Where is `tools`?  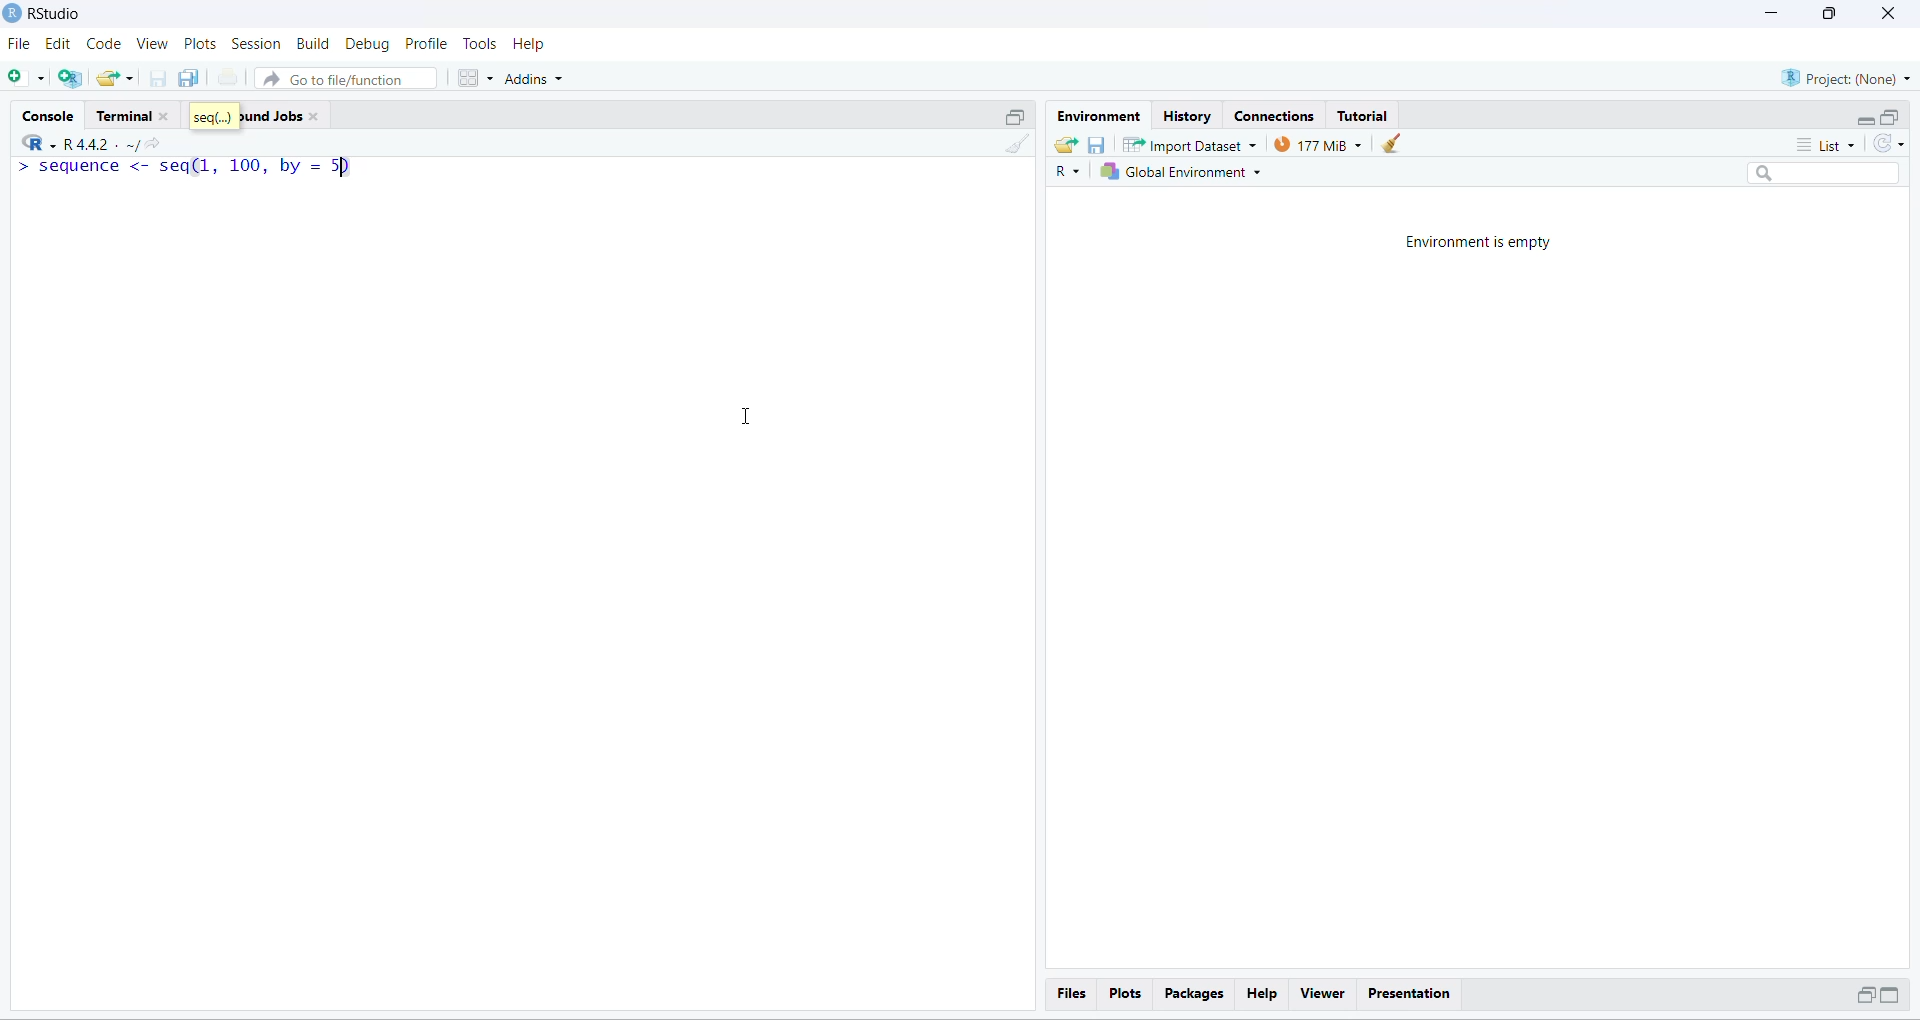 tools is located at coordinates (482, 43).